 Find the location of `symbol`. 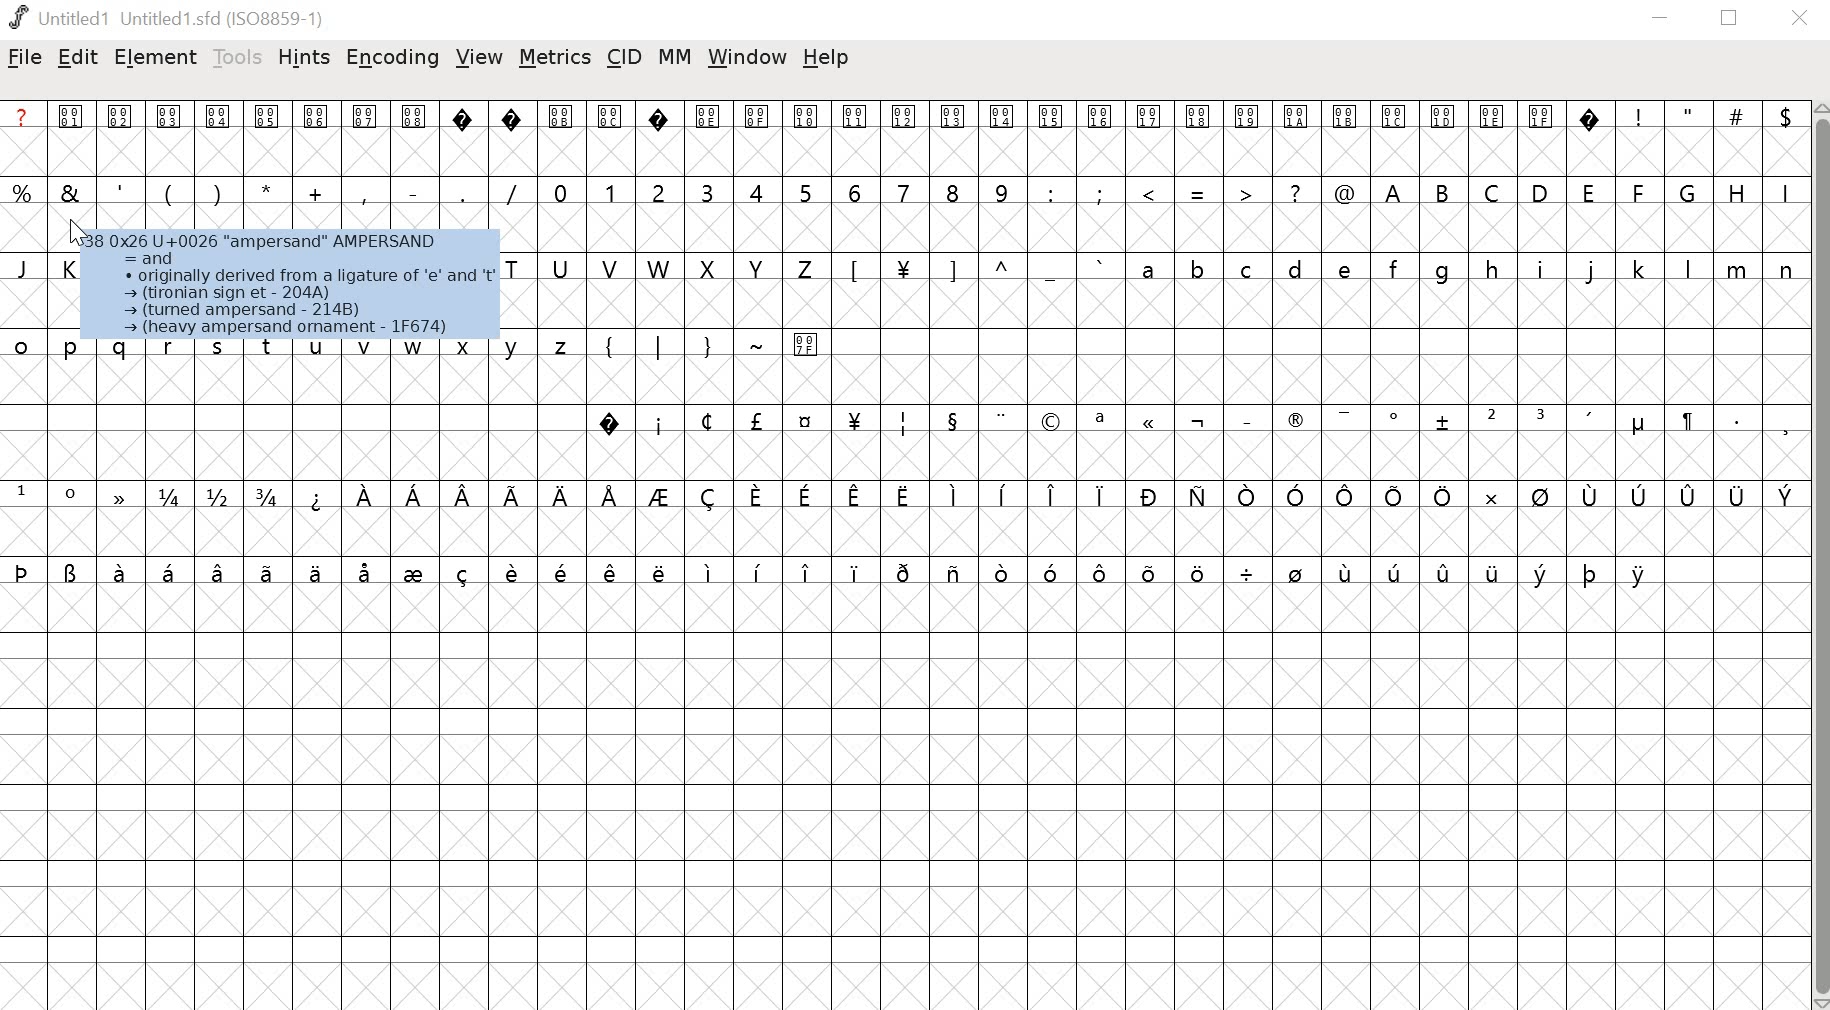

symbol is located at coordinates (1689, 496).